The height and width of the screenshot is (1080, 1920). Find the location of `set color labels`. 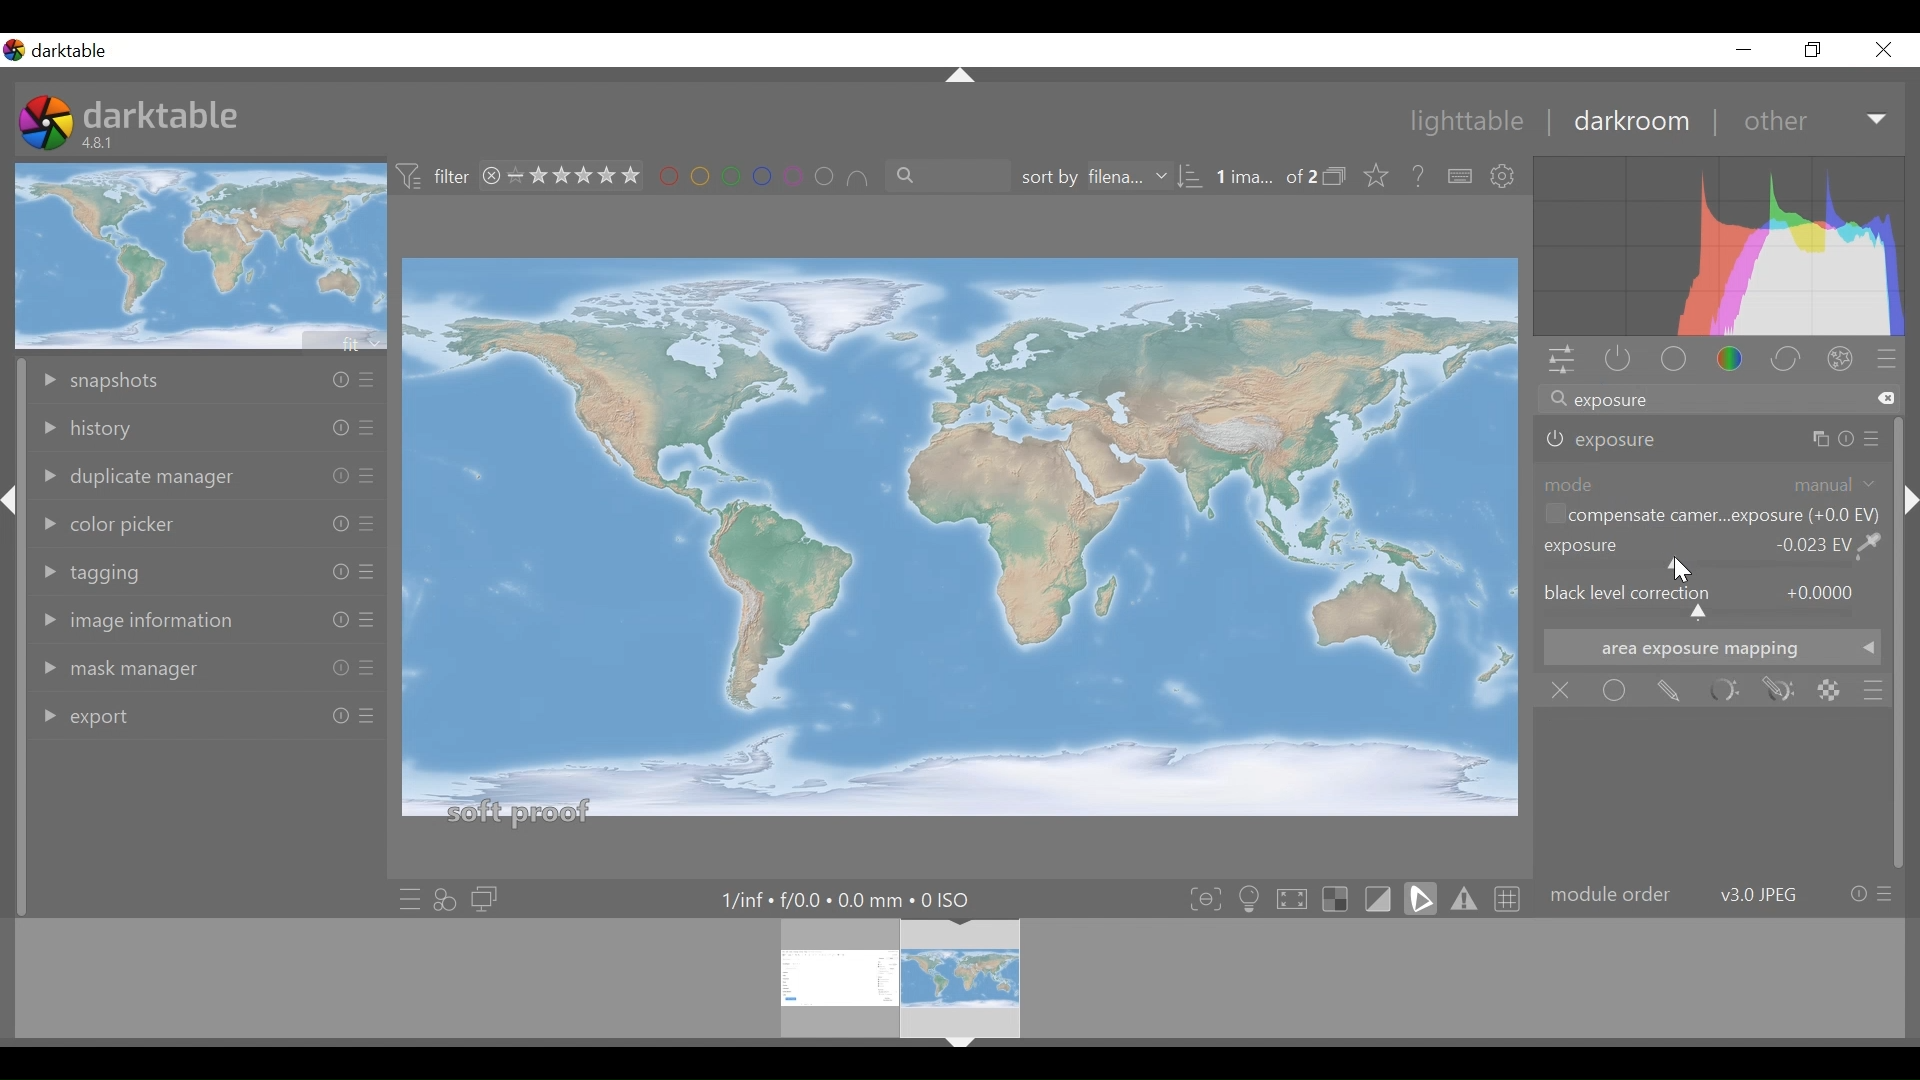

set color labels is located at coordinates (763, 177).